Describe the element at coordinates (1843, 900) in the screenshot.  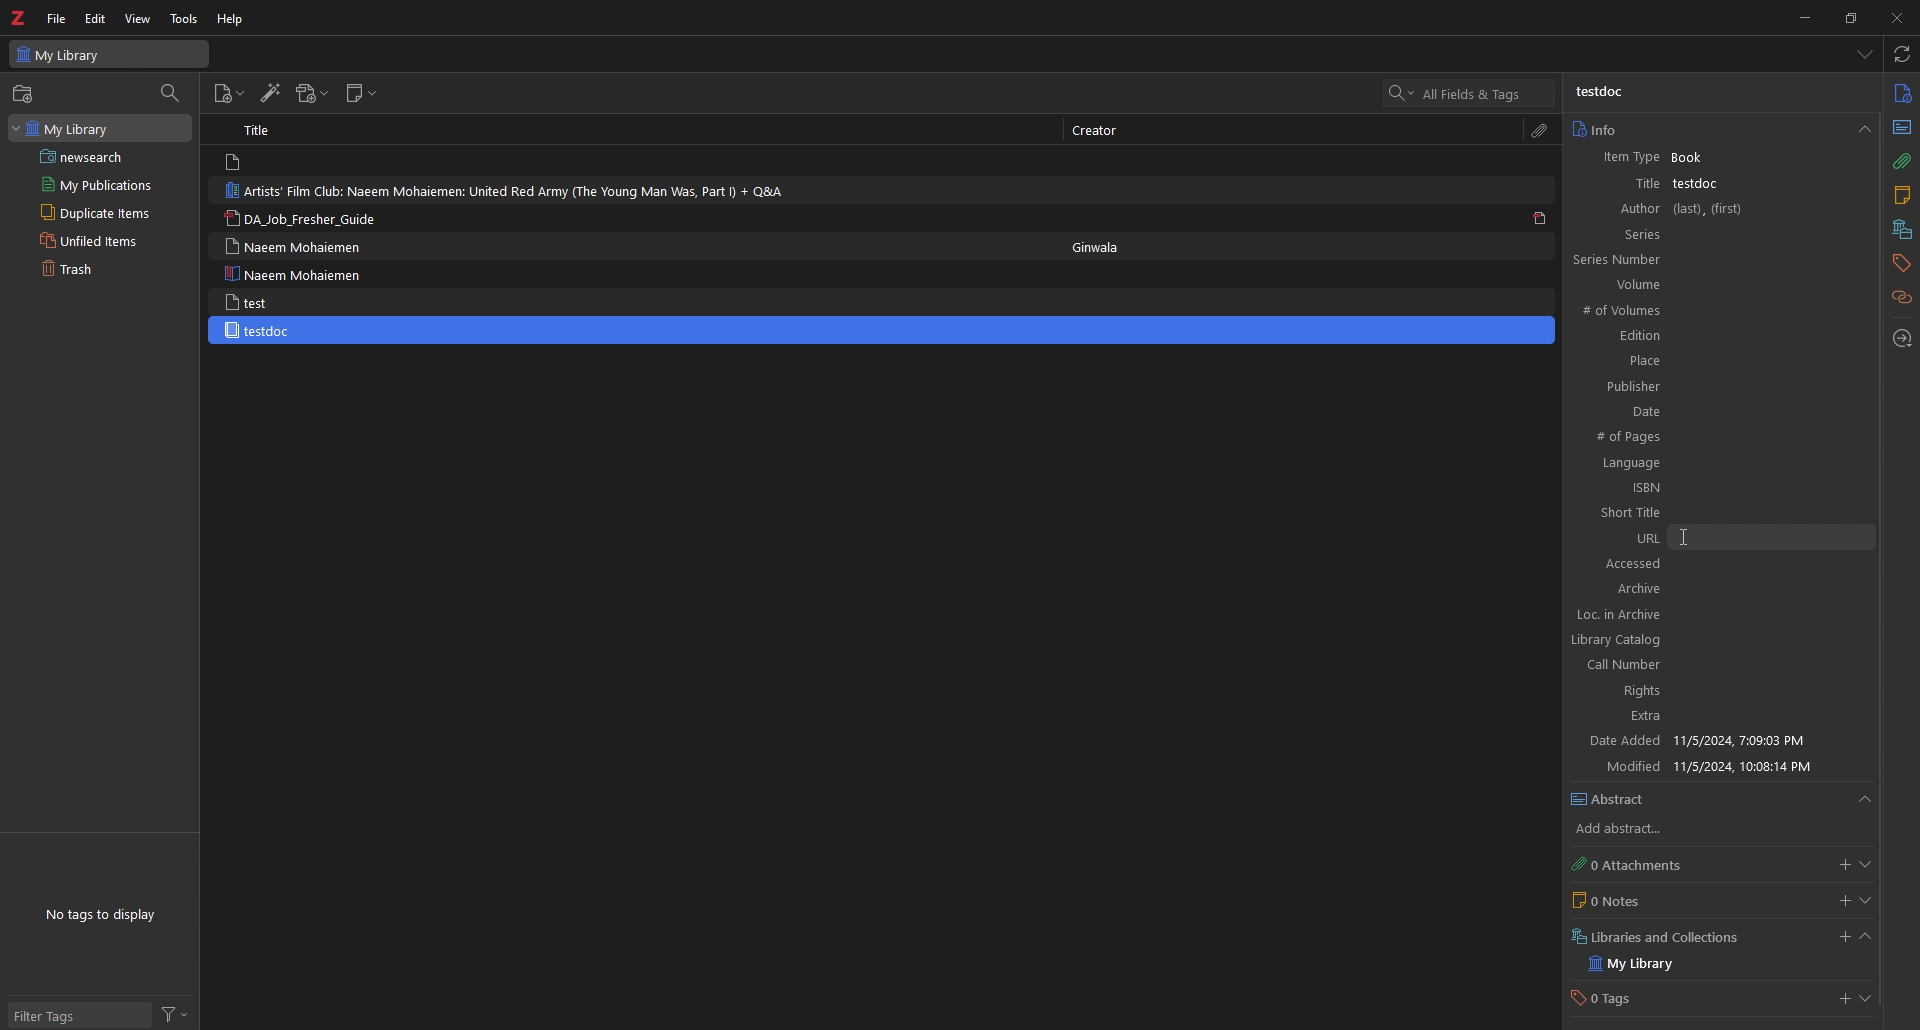
I see `add notes` at that location.